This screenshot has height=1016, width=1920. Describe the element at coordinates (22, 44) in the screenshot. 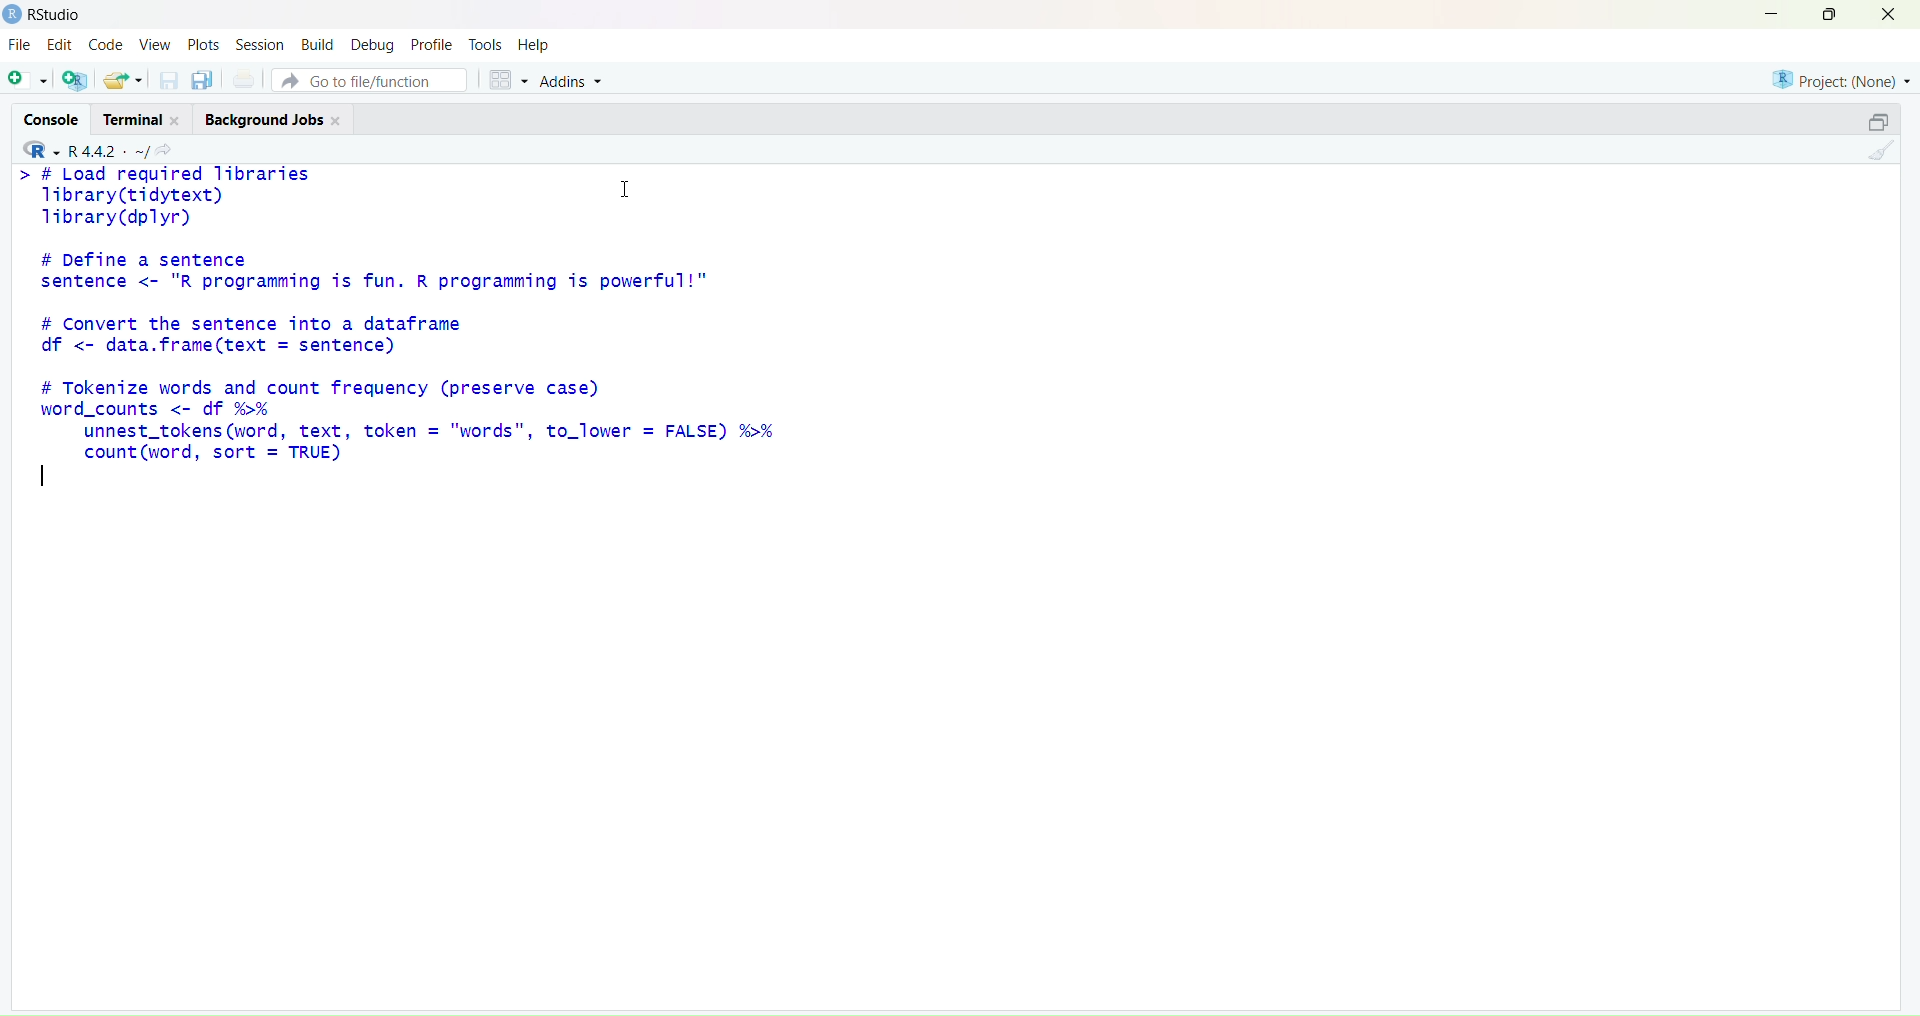

I see `file` at that location.